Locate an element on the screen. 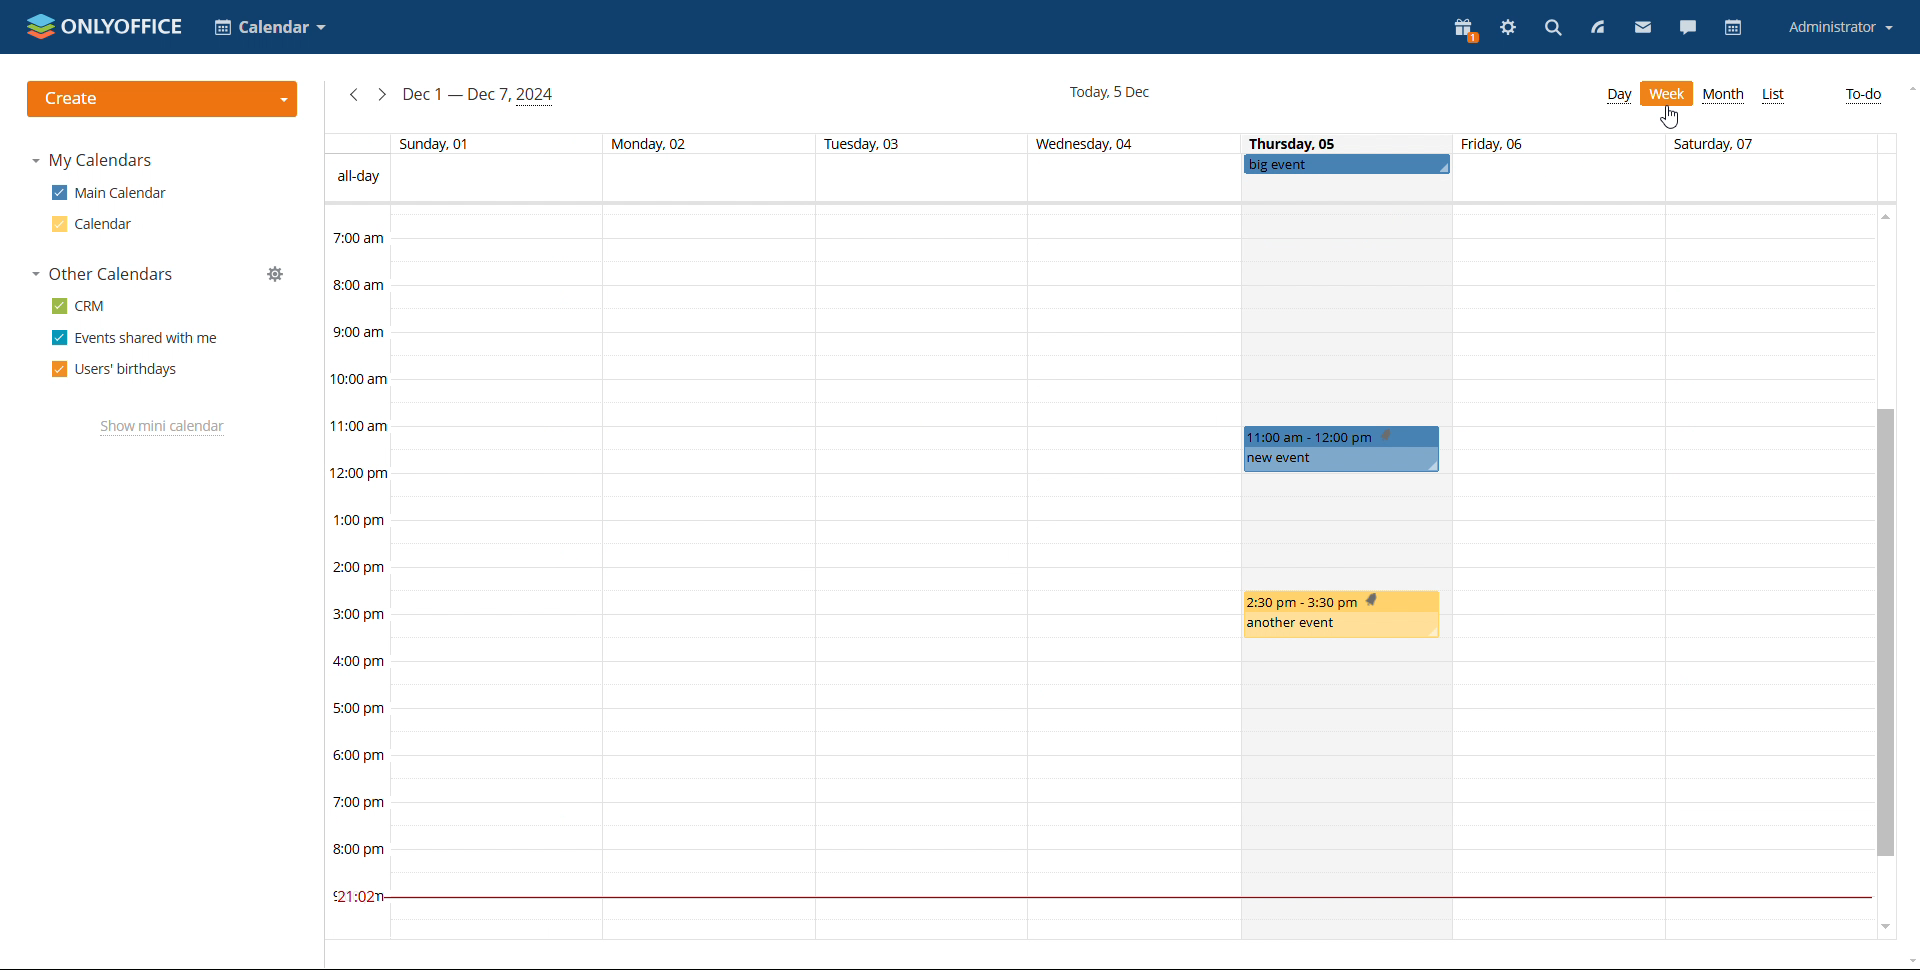  scroll up is located at coordinates (1883, 216).